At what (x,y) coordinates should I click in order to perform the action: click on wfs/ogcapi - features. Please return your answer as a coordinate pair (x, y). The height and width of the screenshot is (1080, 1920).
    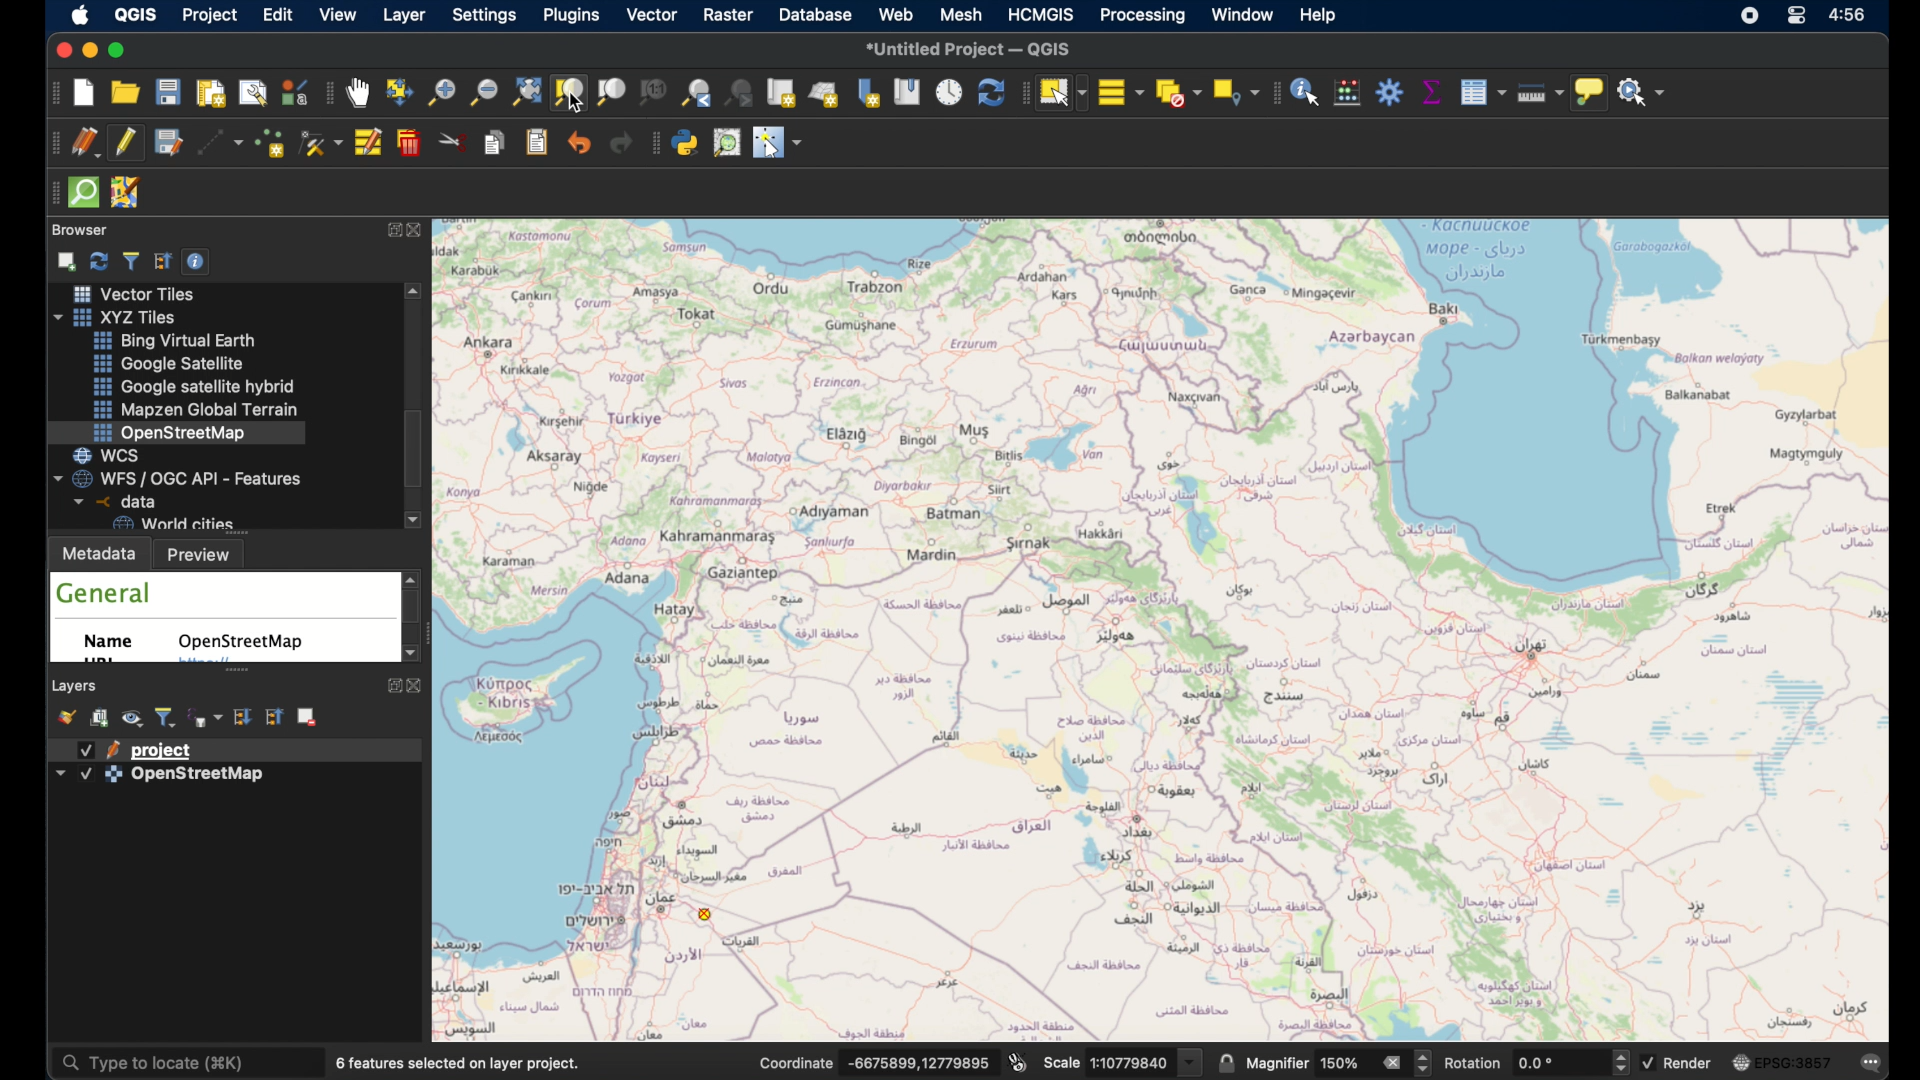
    Looking at the image, I should click on (179, 477).